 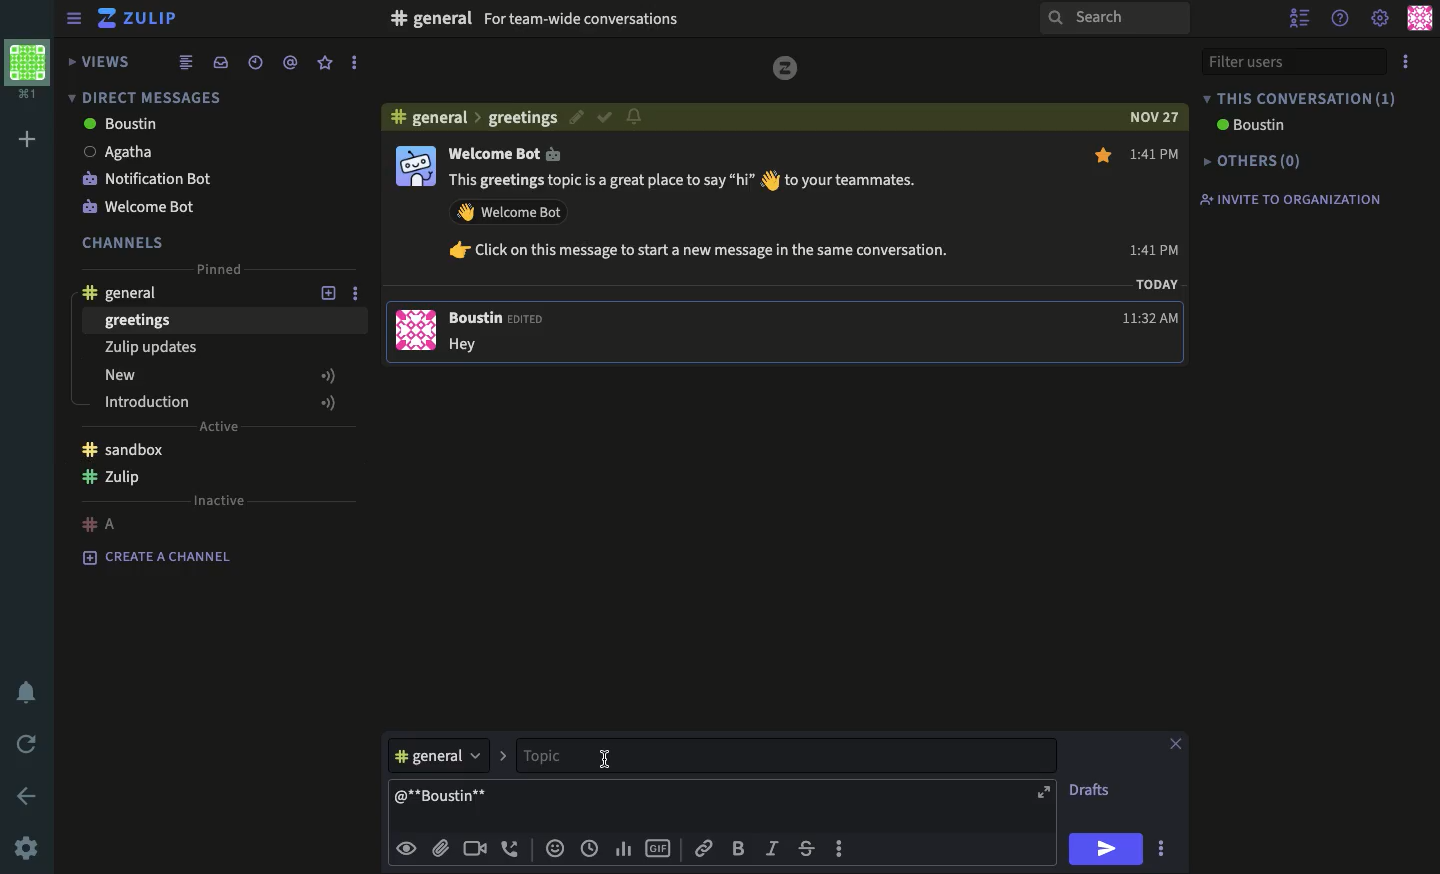 What do you see at coordinates (326, 63) in the screenshot?
I see `favorite` at bounding box center [326, 63].